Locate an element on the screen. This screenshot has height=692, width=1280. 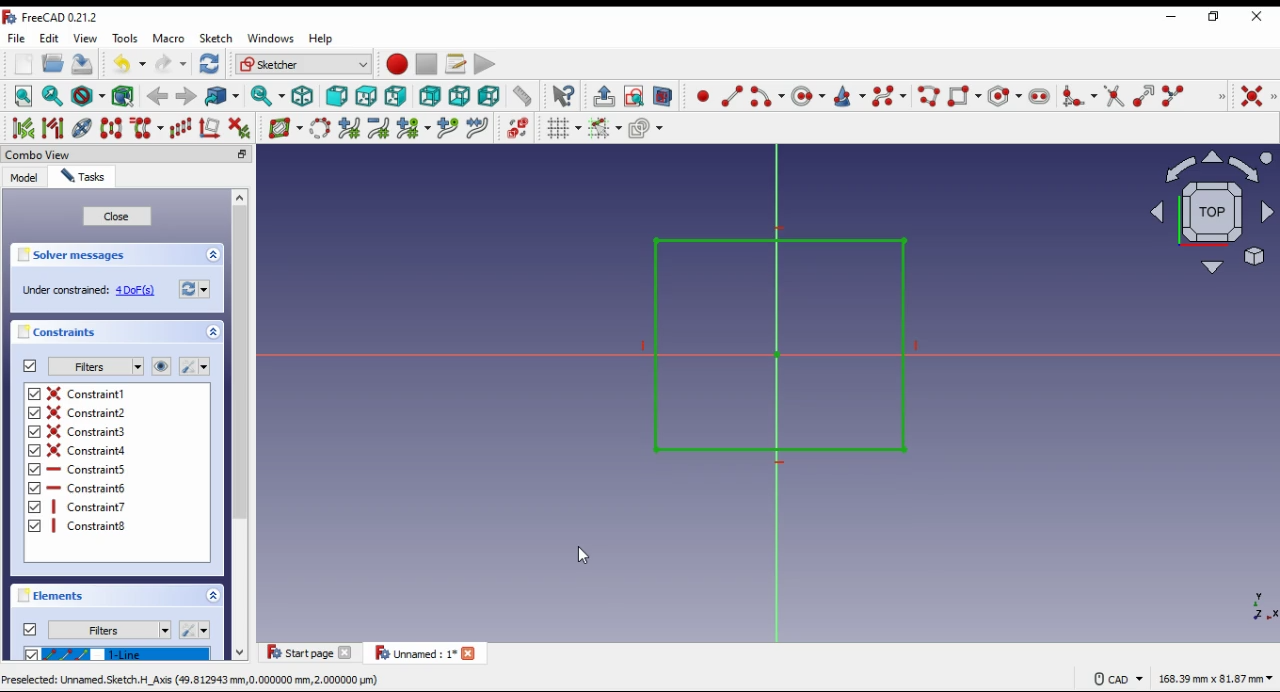
on/off constraint 7 is located at coordinates (92, 507).